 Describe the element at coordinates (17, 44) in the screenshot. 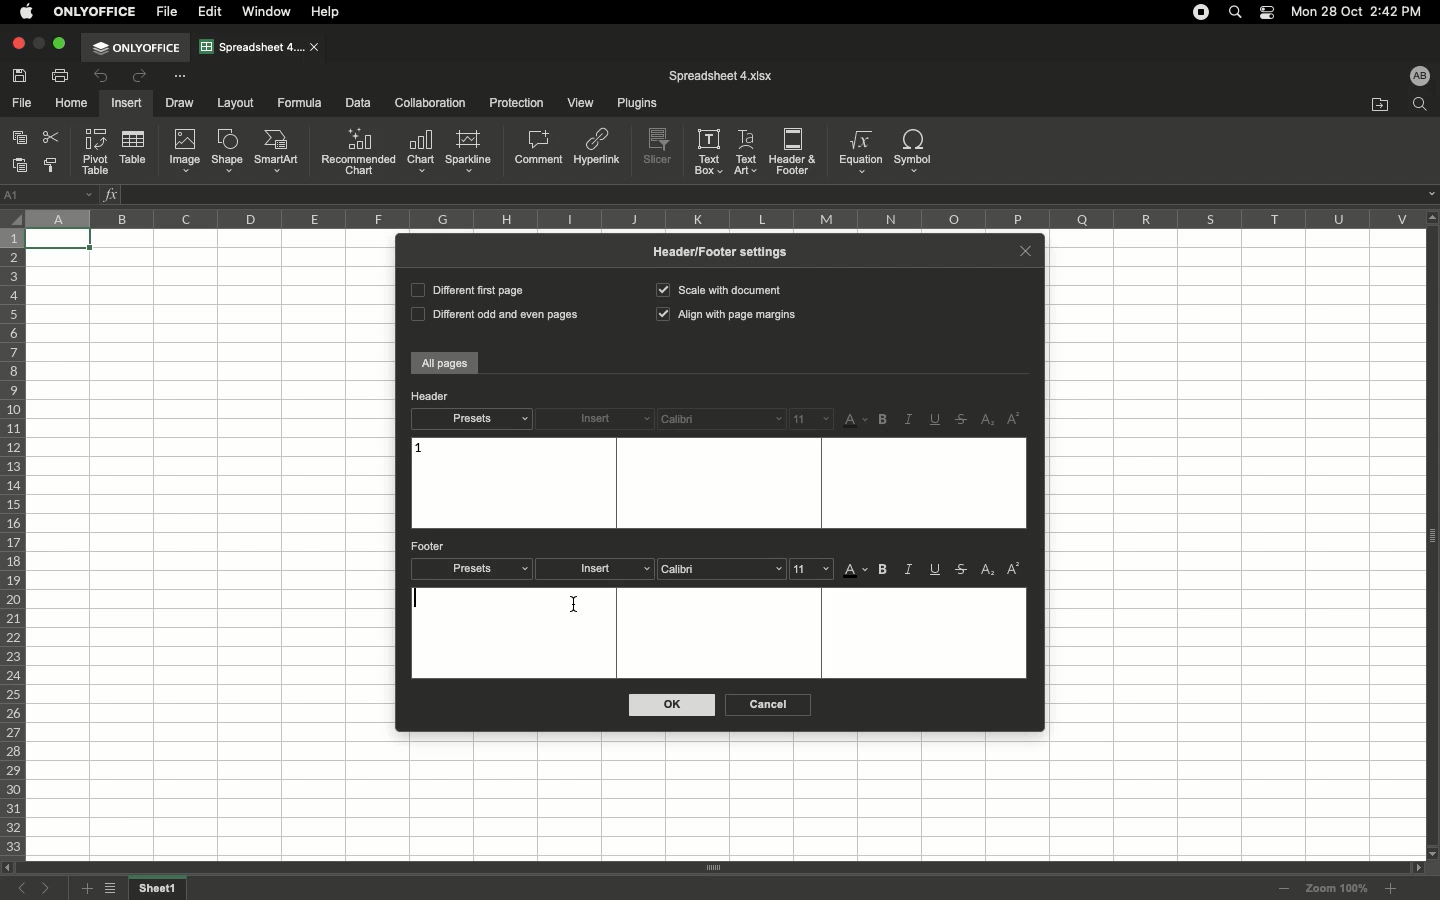

I see `Close` at that location.